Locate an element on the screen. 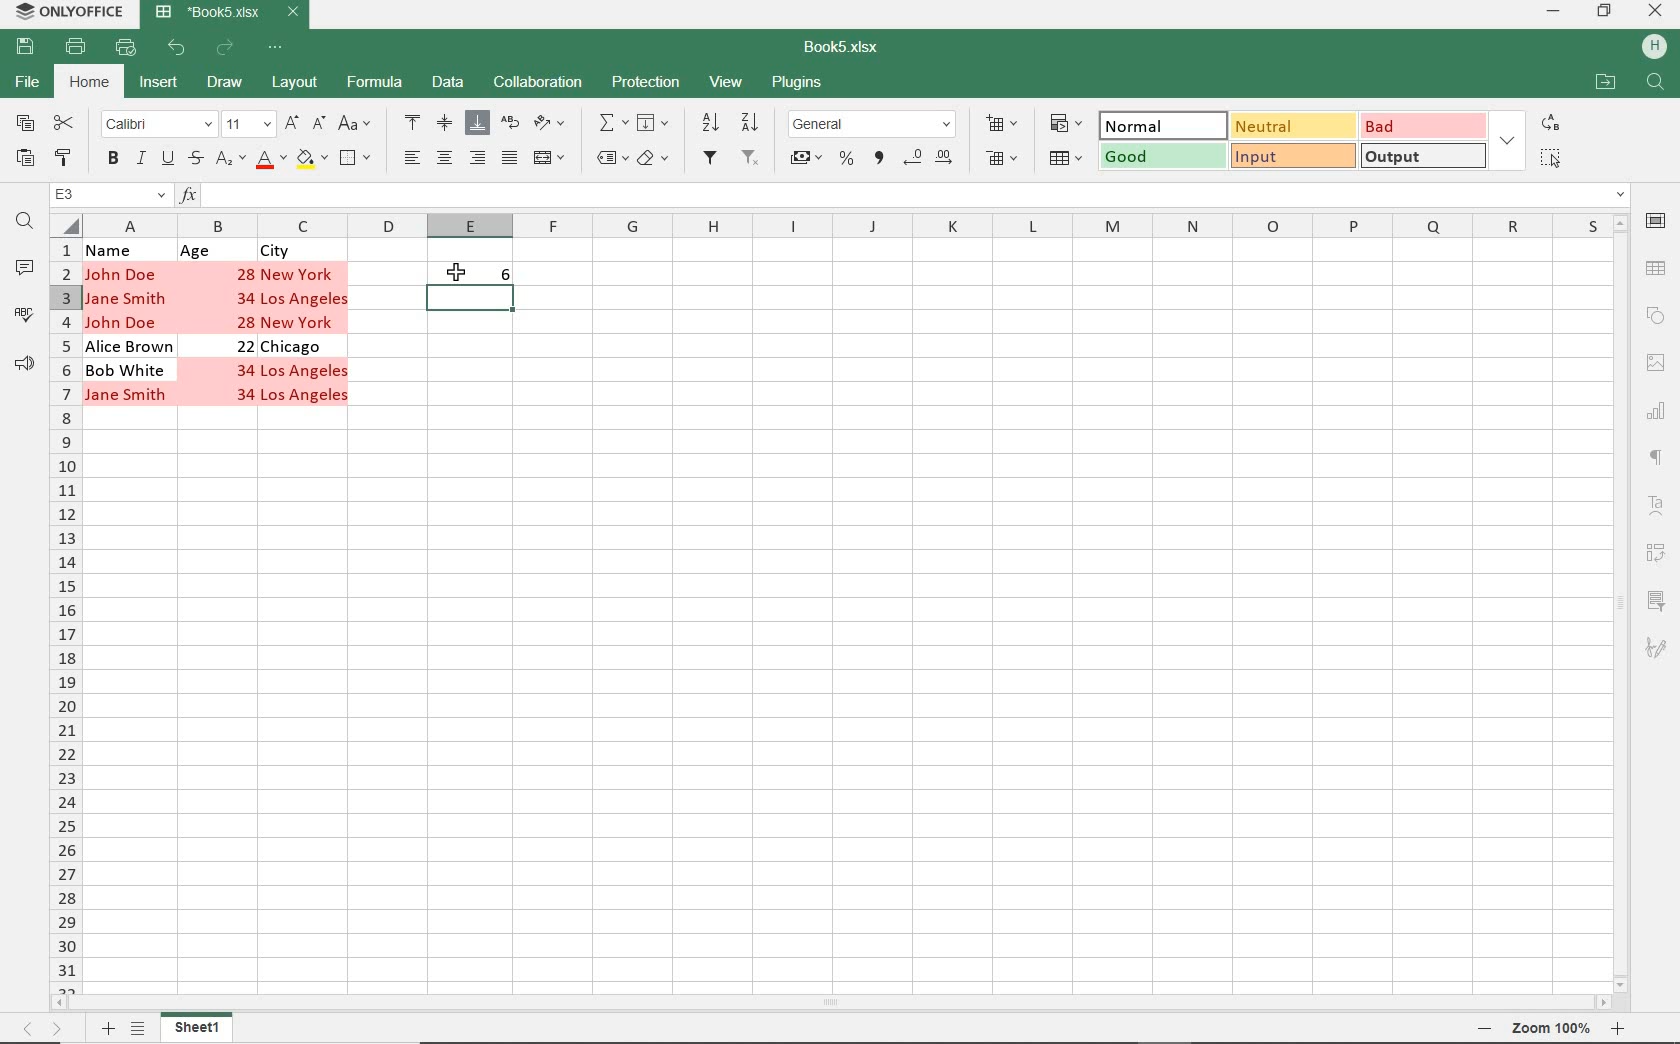 This screenshot has width=1680, height=1044. 34 is located at coordinates (249, 297).